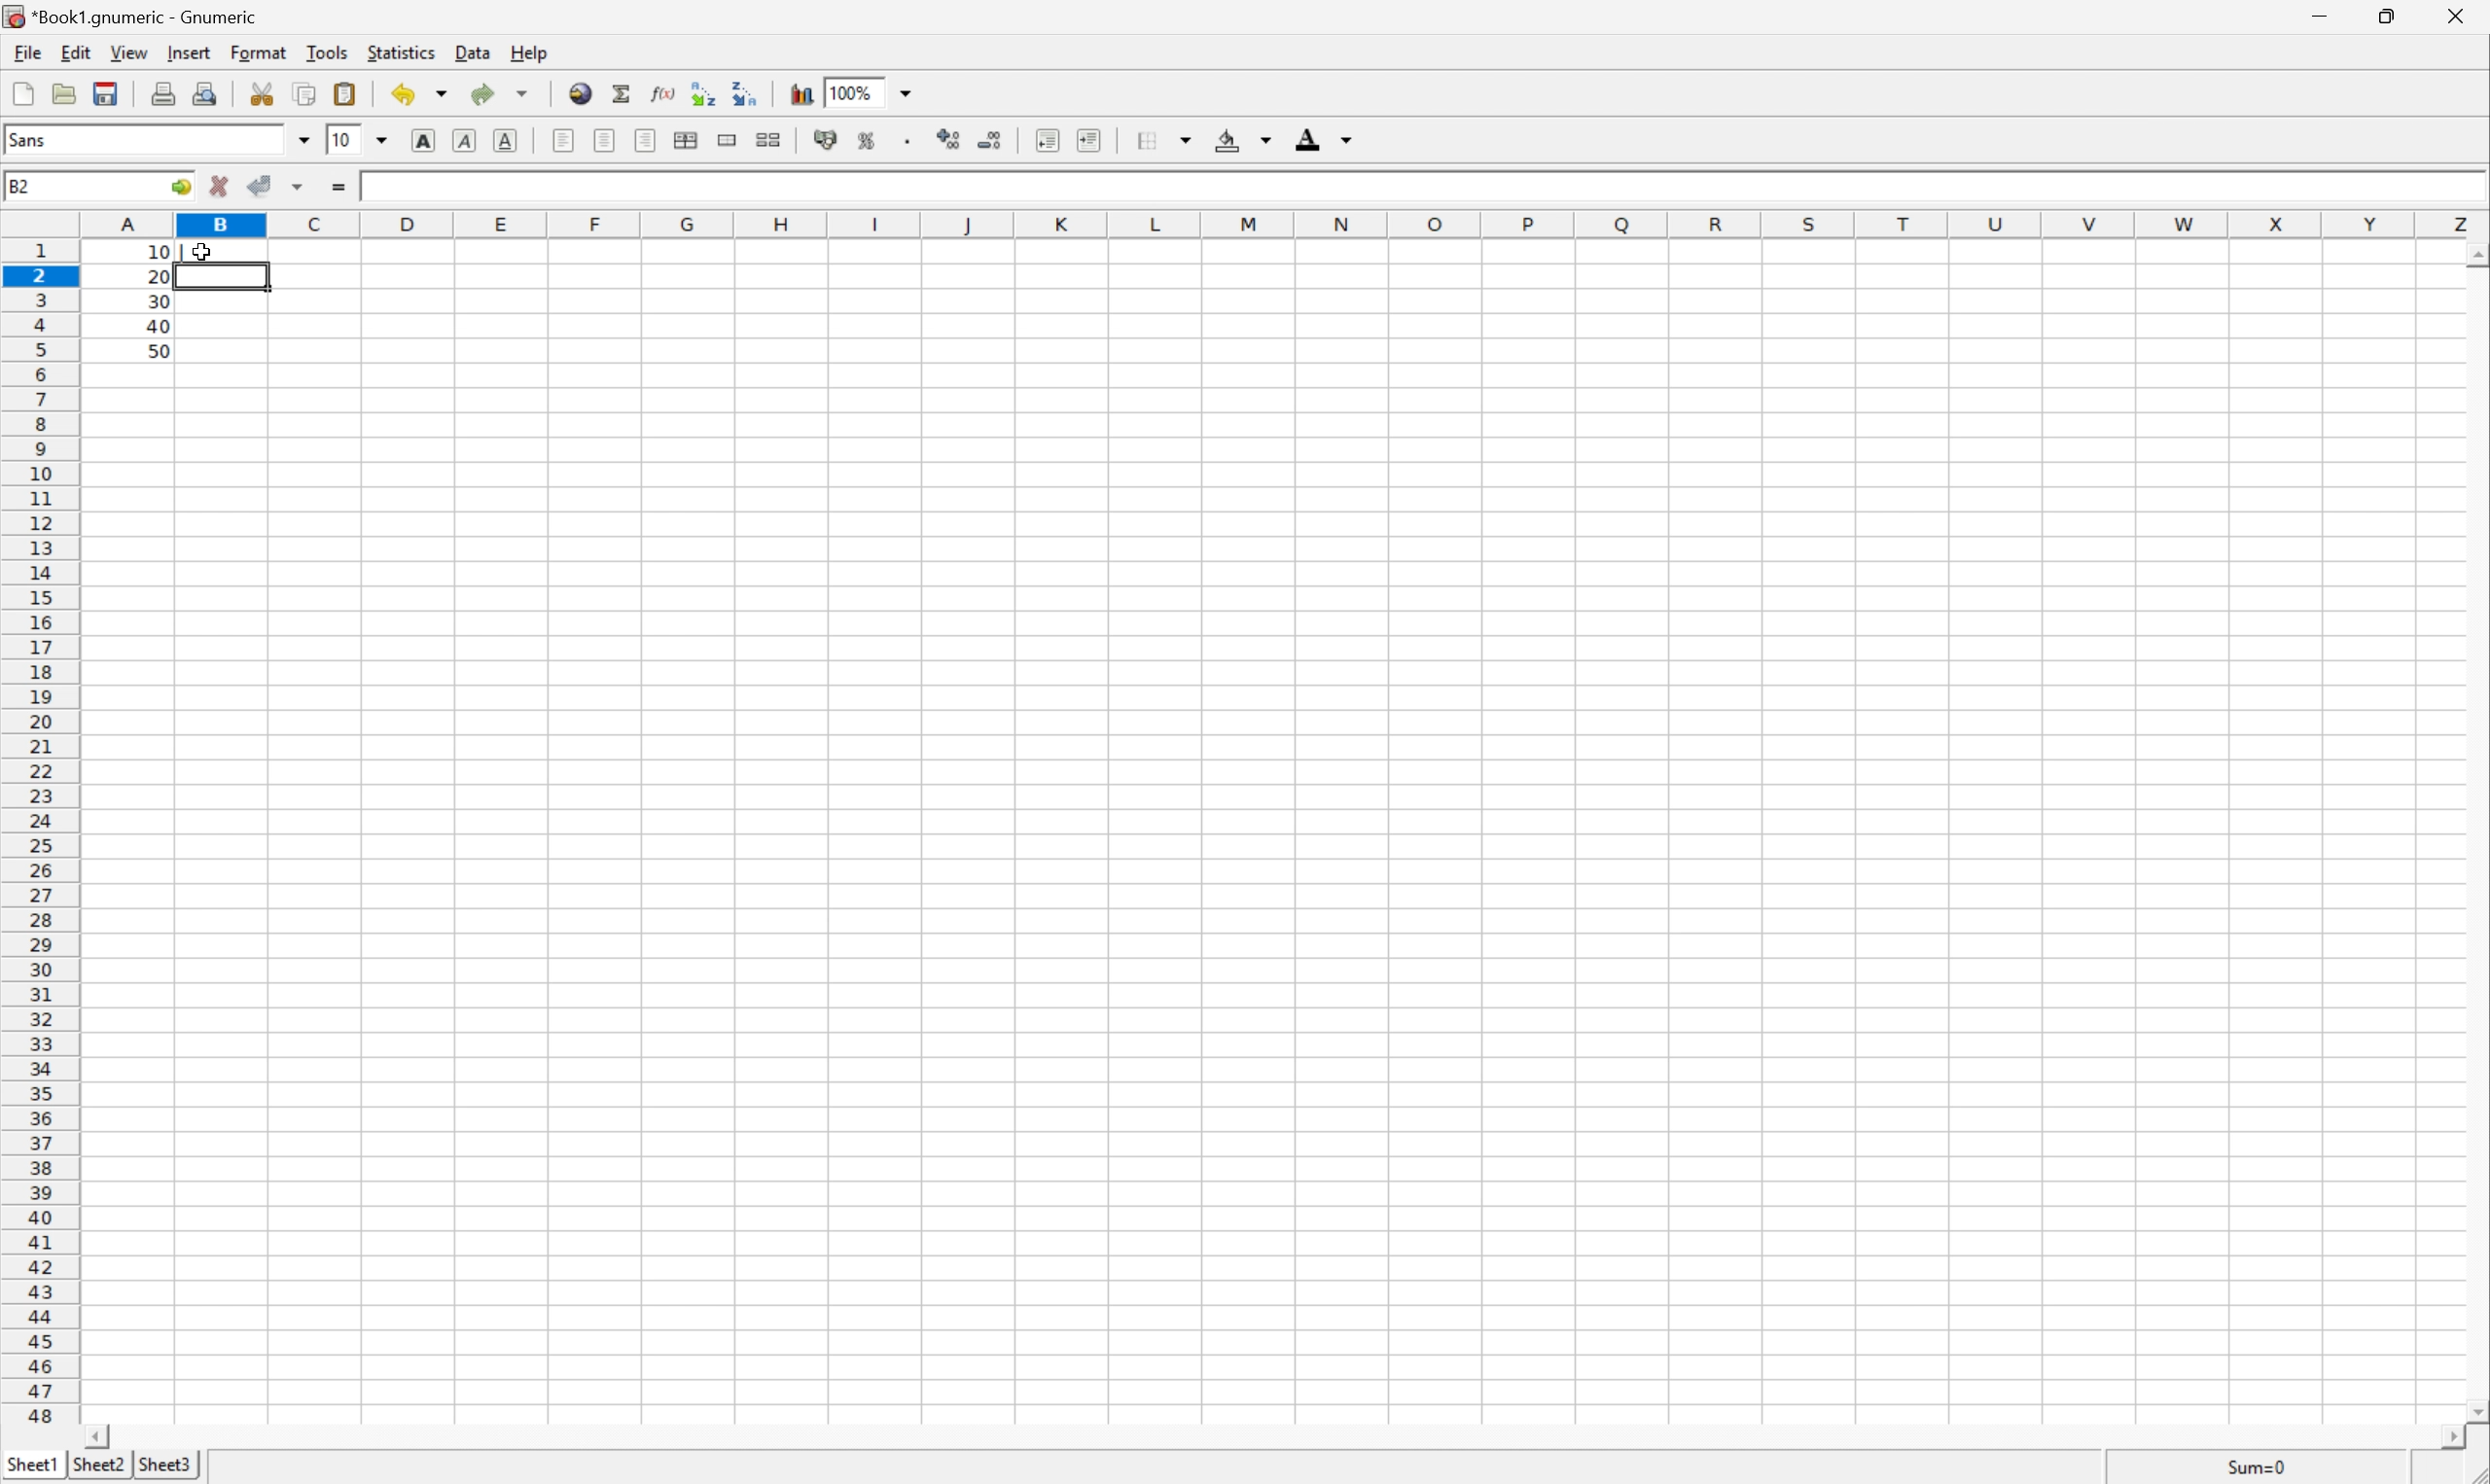  What do you see at coordinates (339, 187) in the screenshot?
I see `Enter formula` at bounding box center [339, 187].